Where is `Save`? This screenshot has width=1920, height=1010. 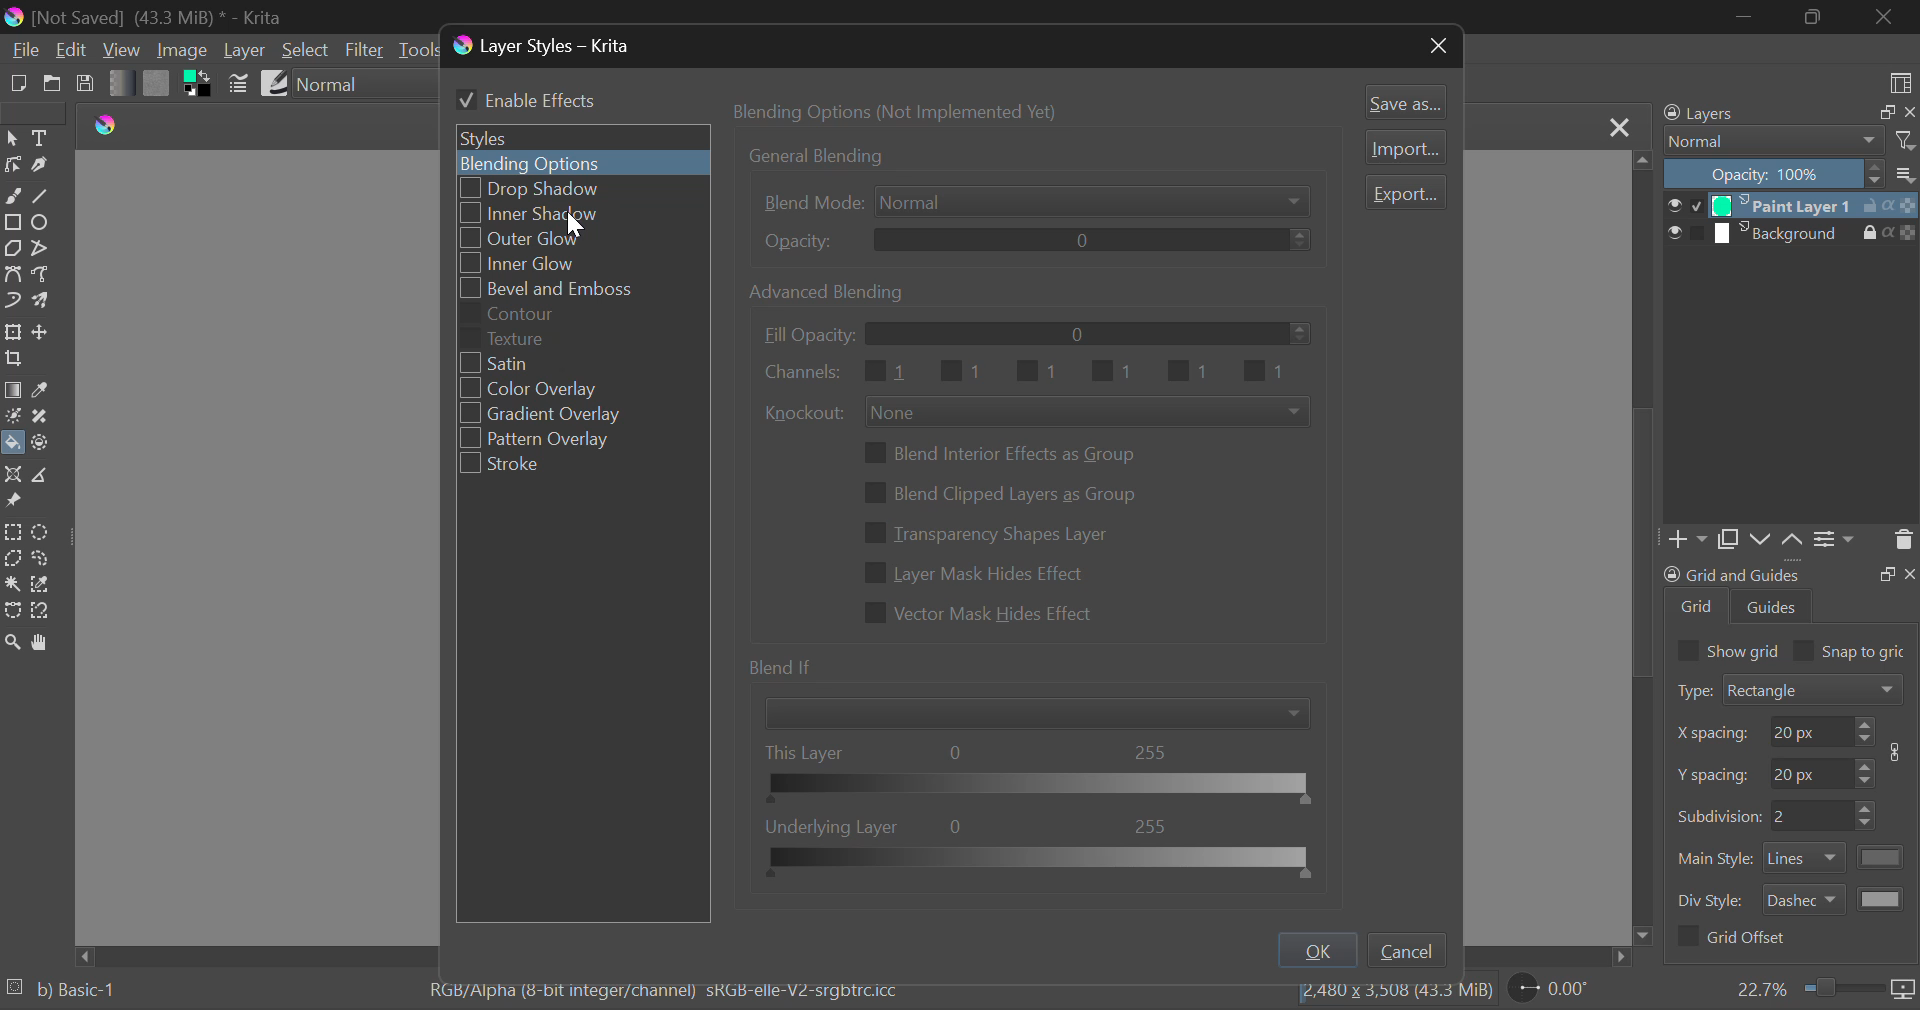 Save is located at coordinates (86, 86).